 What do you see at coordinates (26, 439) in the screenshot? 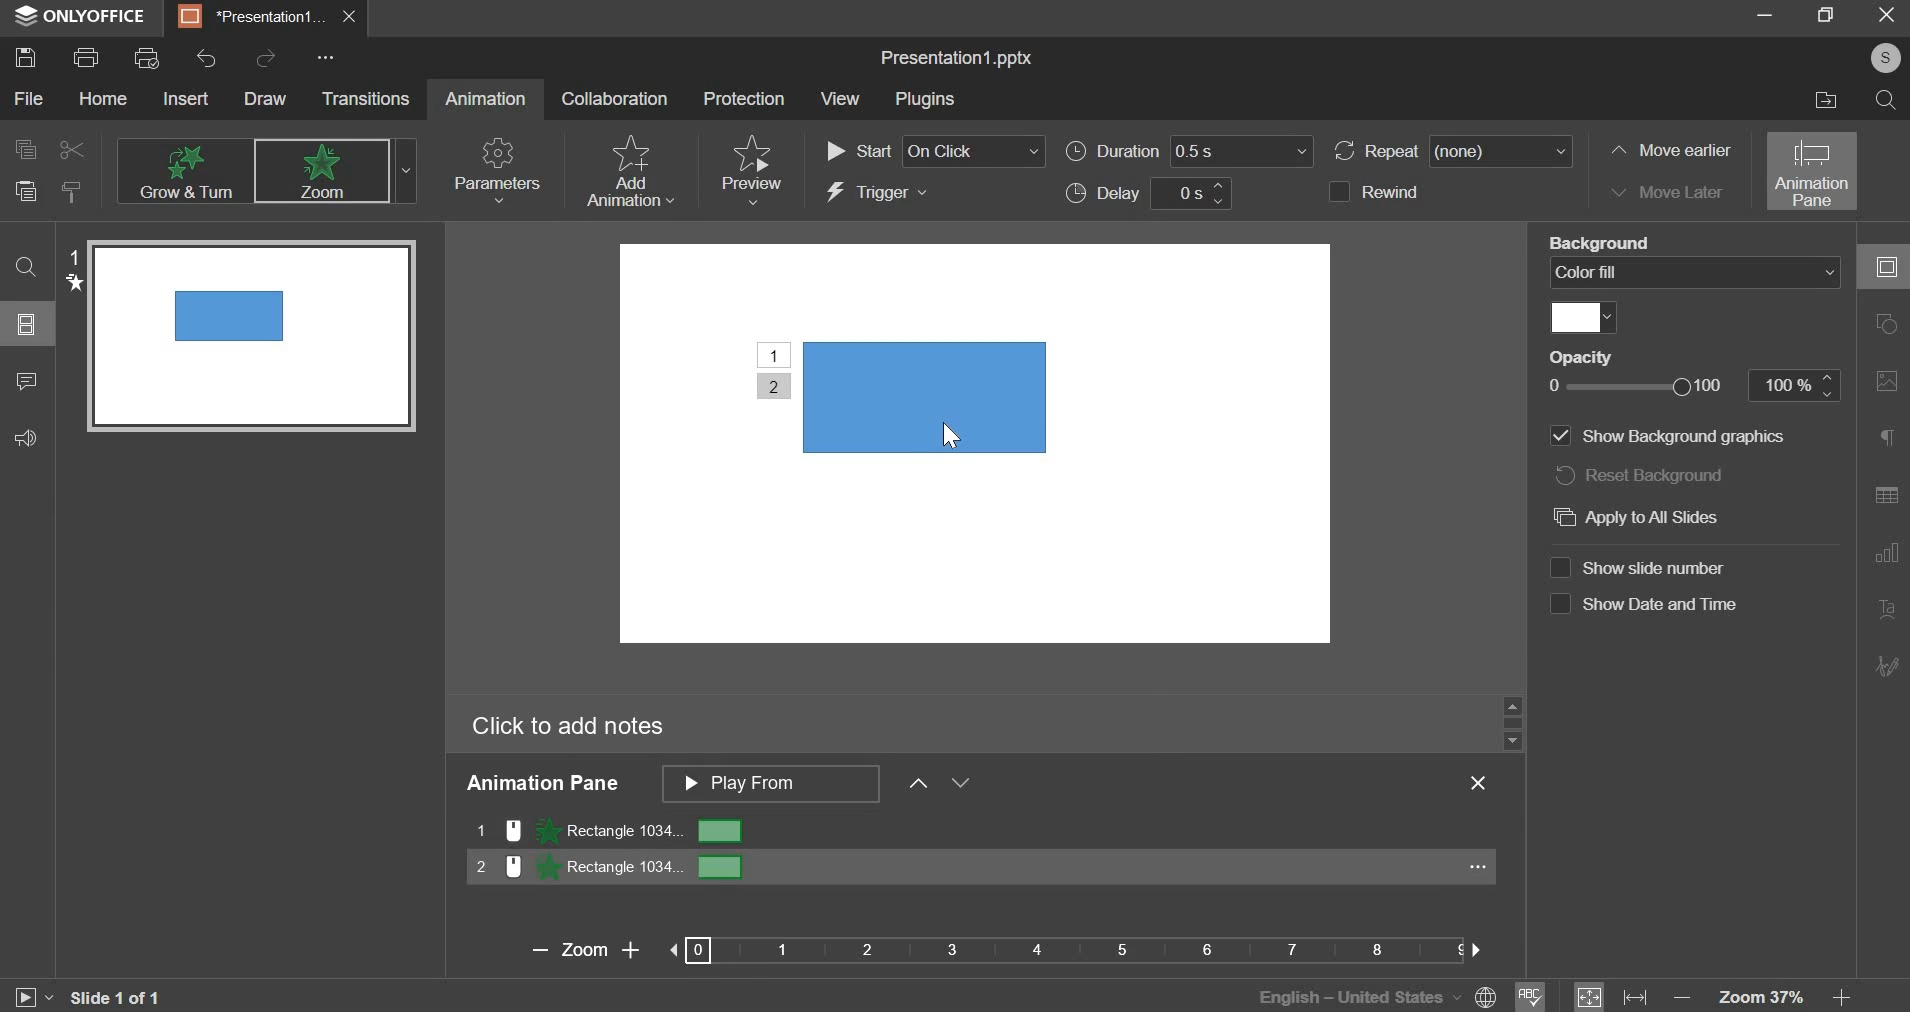
I see `feedback` at bounding box center [26, 439].